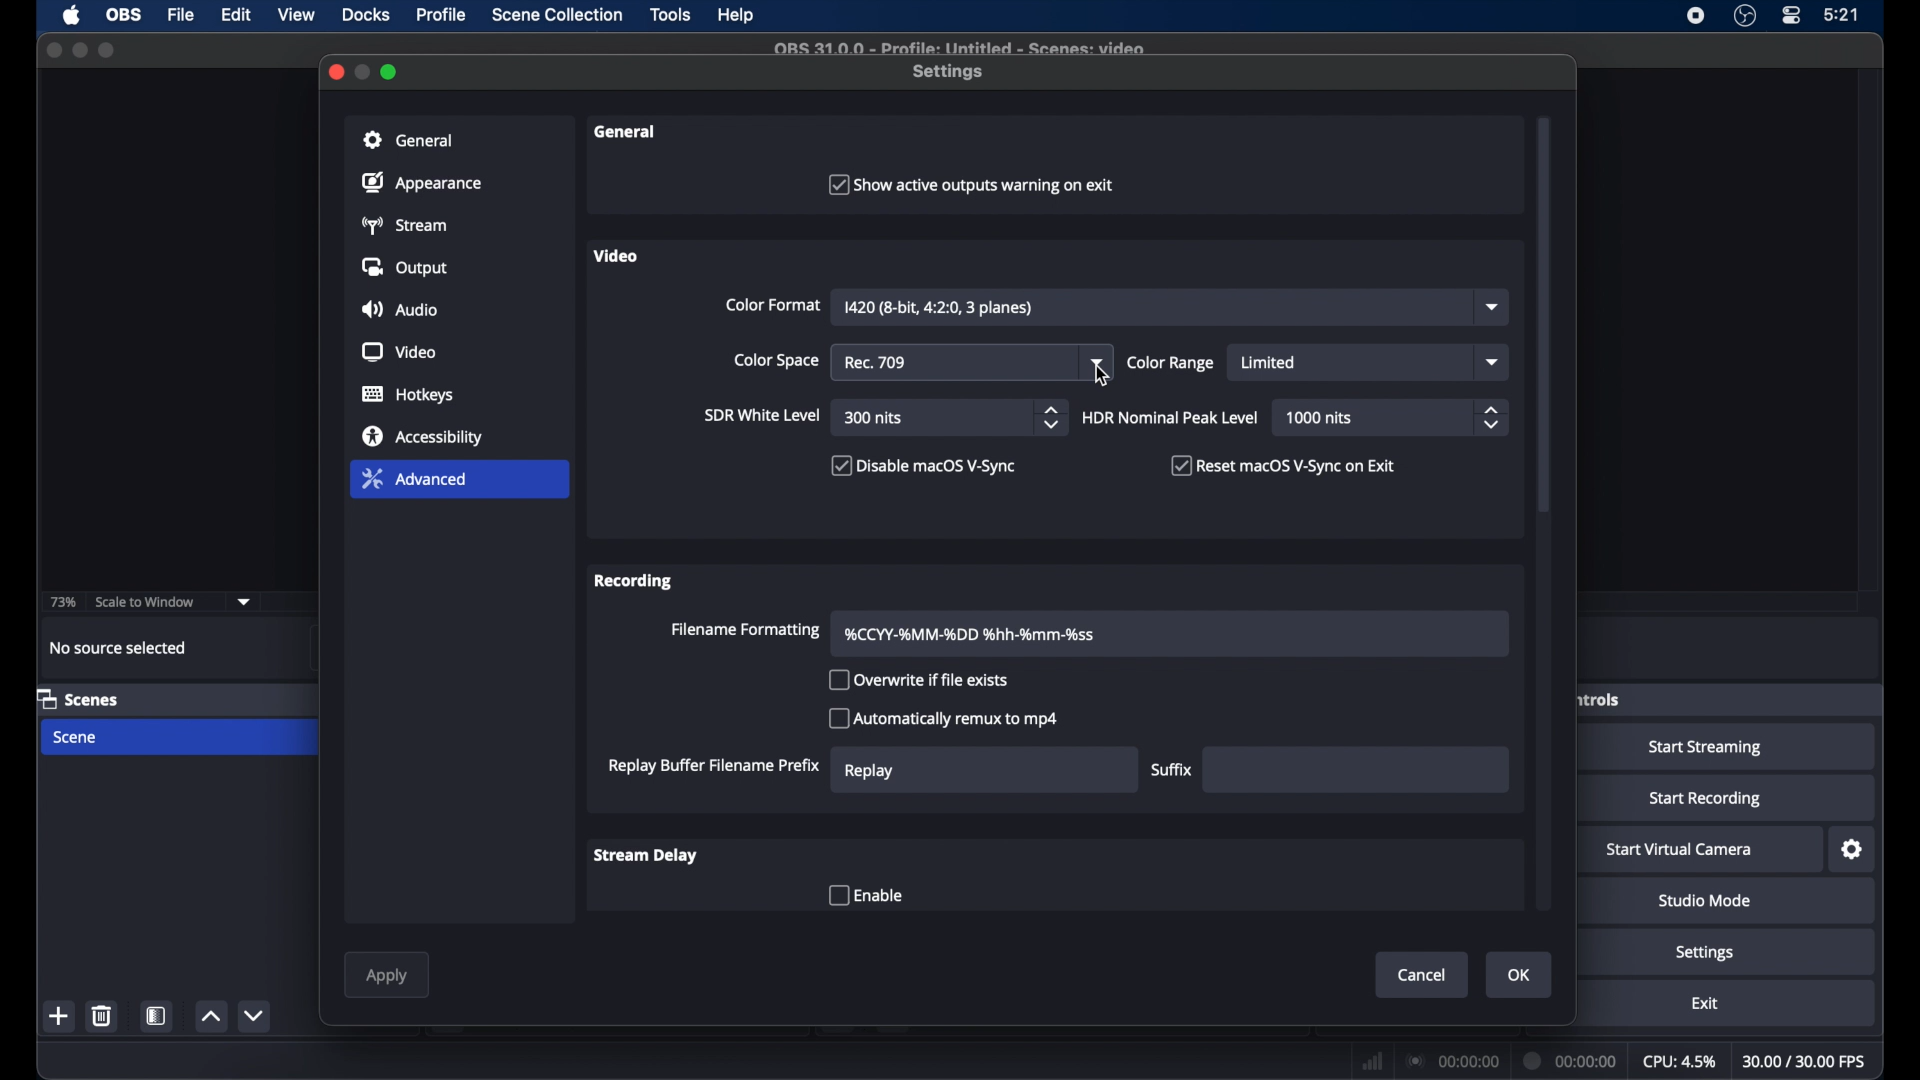 The image size is (1920, 1080). What do you see at coordinates (1678, 1062) in the screenshot?
I see `cpu` at bounding box center [1678, 1062].